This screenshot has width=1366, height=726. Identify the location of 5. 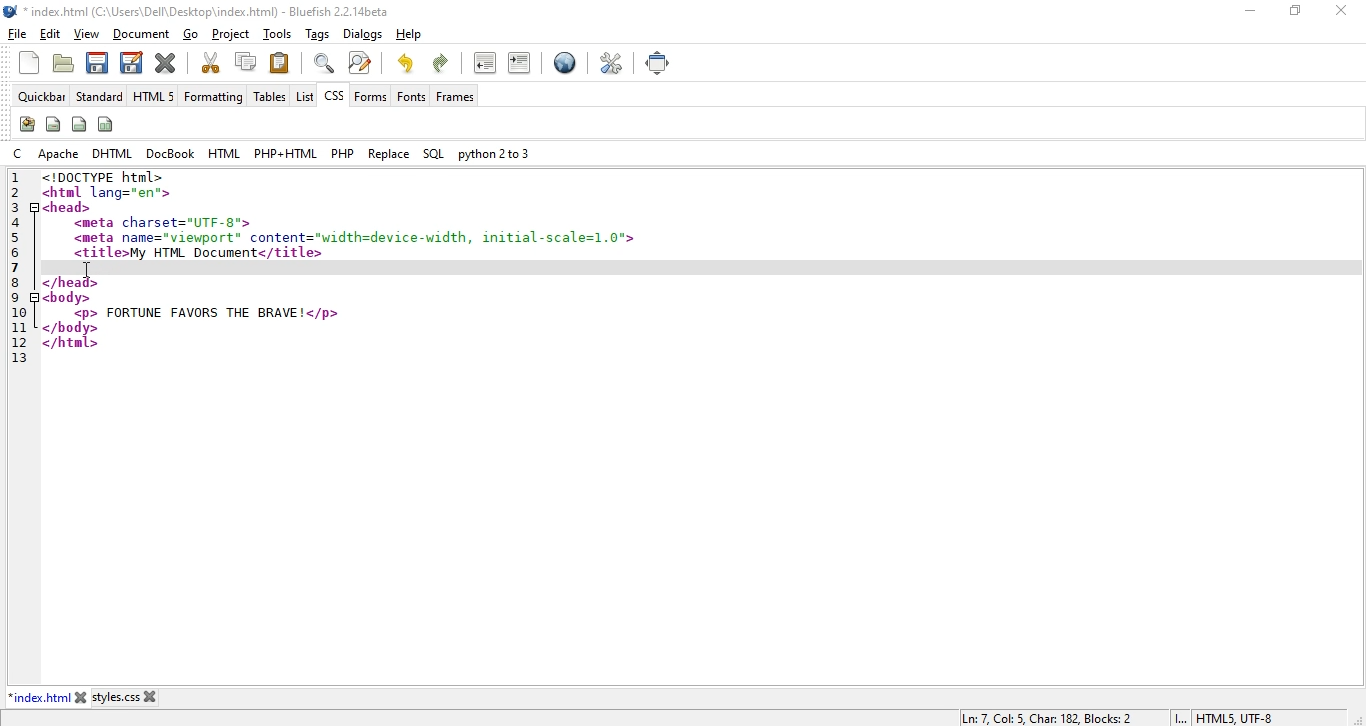
(21, 239).